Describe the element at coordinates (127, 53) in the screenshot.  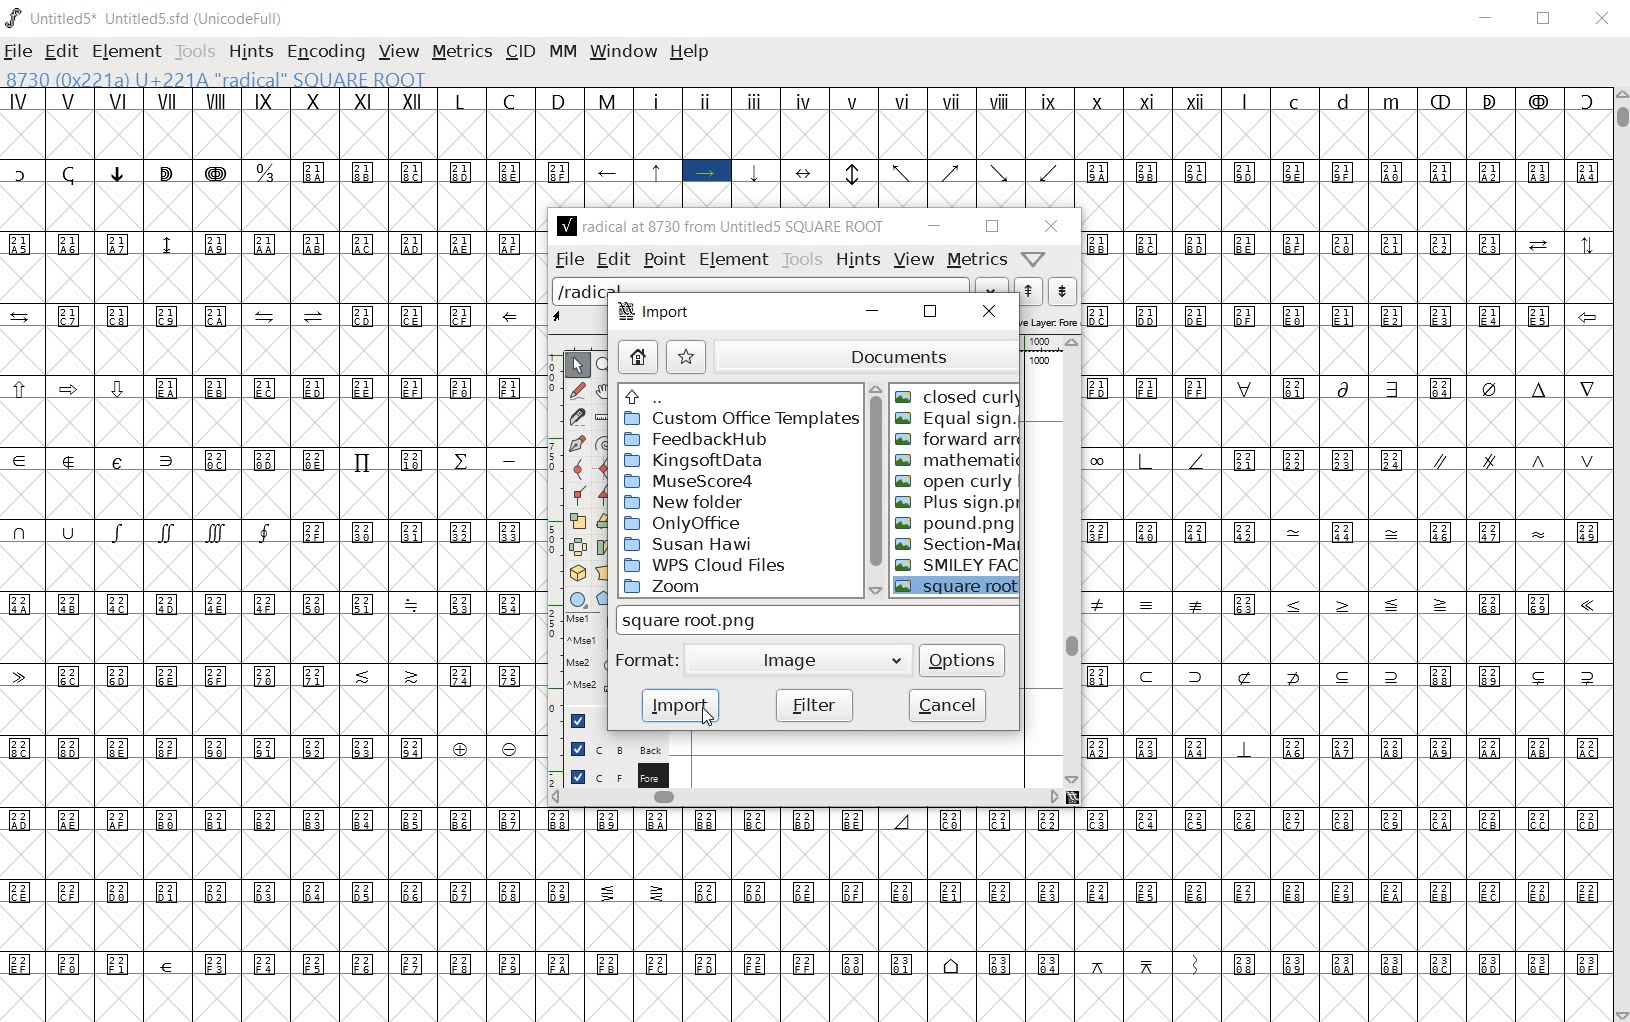
I see `ELEMENT` at that location.